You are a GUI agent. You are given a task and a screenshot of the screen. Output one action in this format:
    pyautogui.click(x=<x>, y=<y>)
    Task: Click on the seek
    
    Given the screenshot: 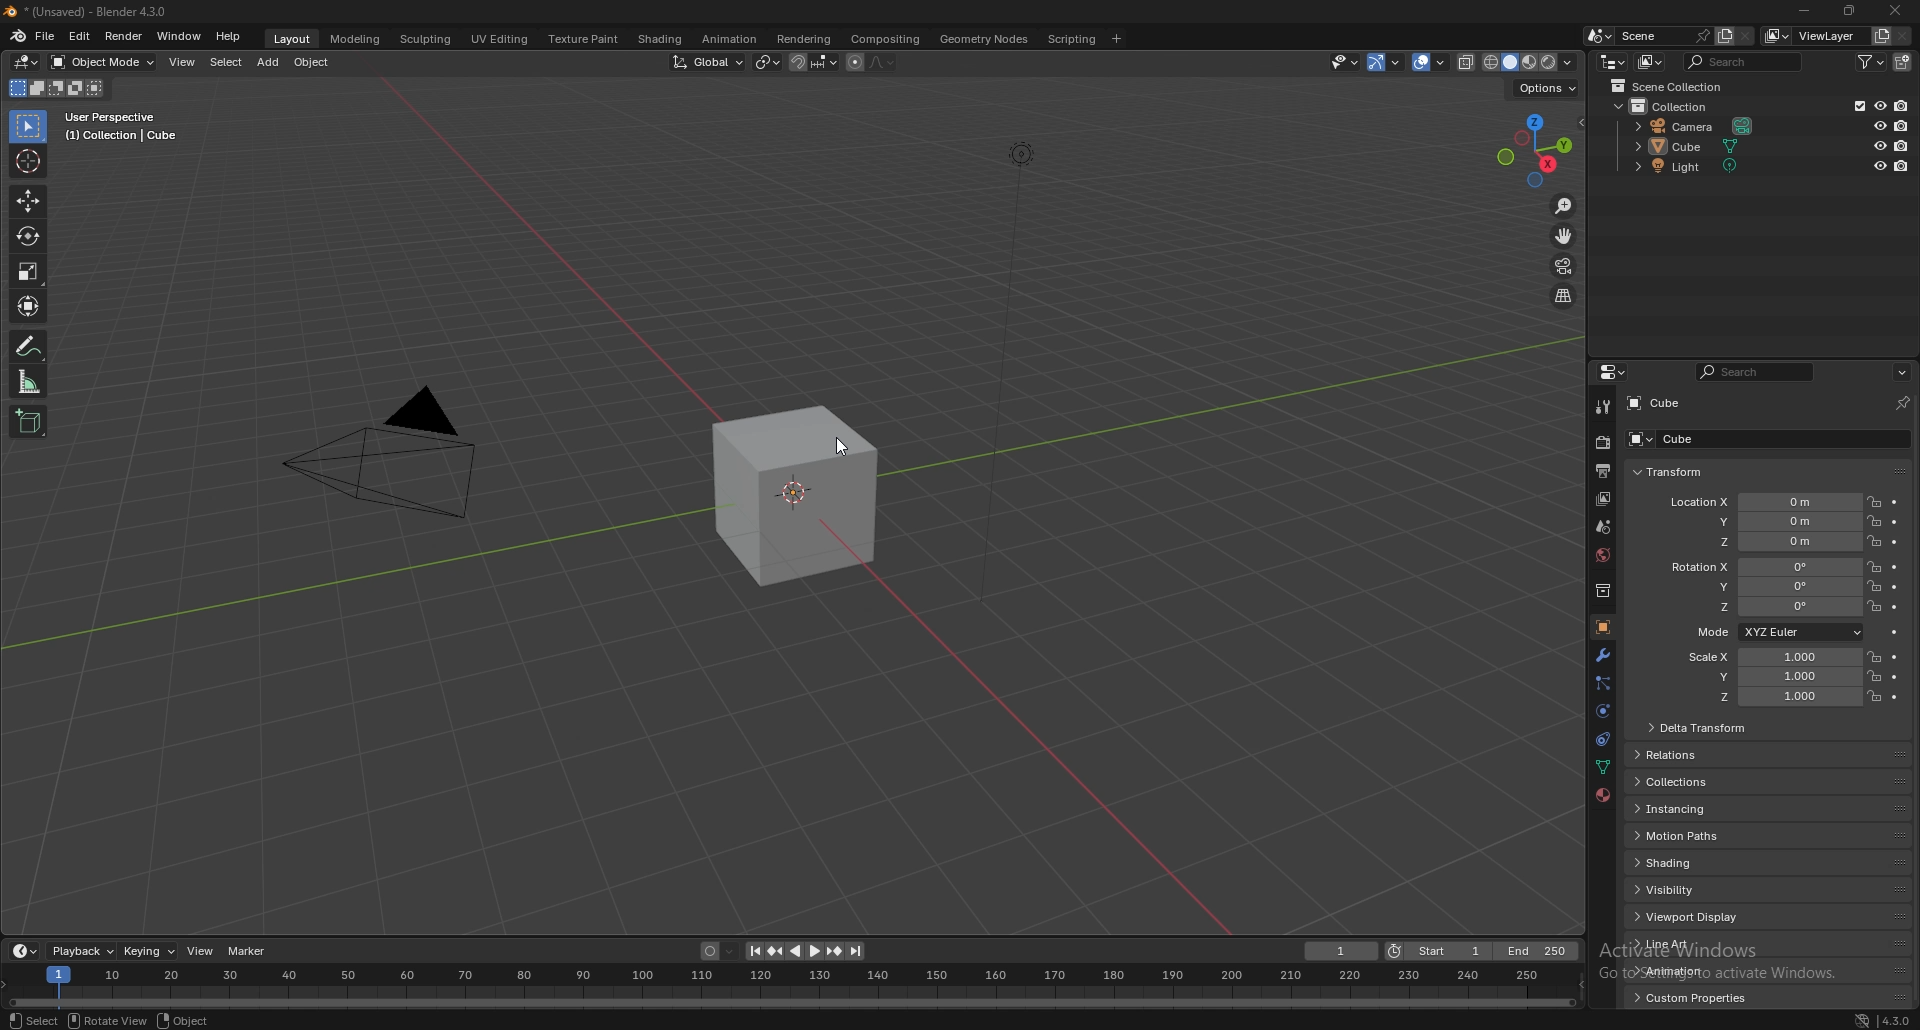 What is the action you would take?
    pyautogui.click(x=788, y=987)
    